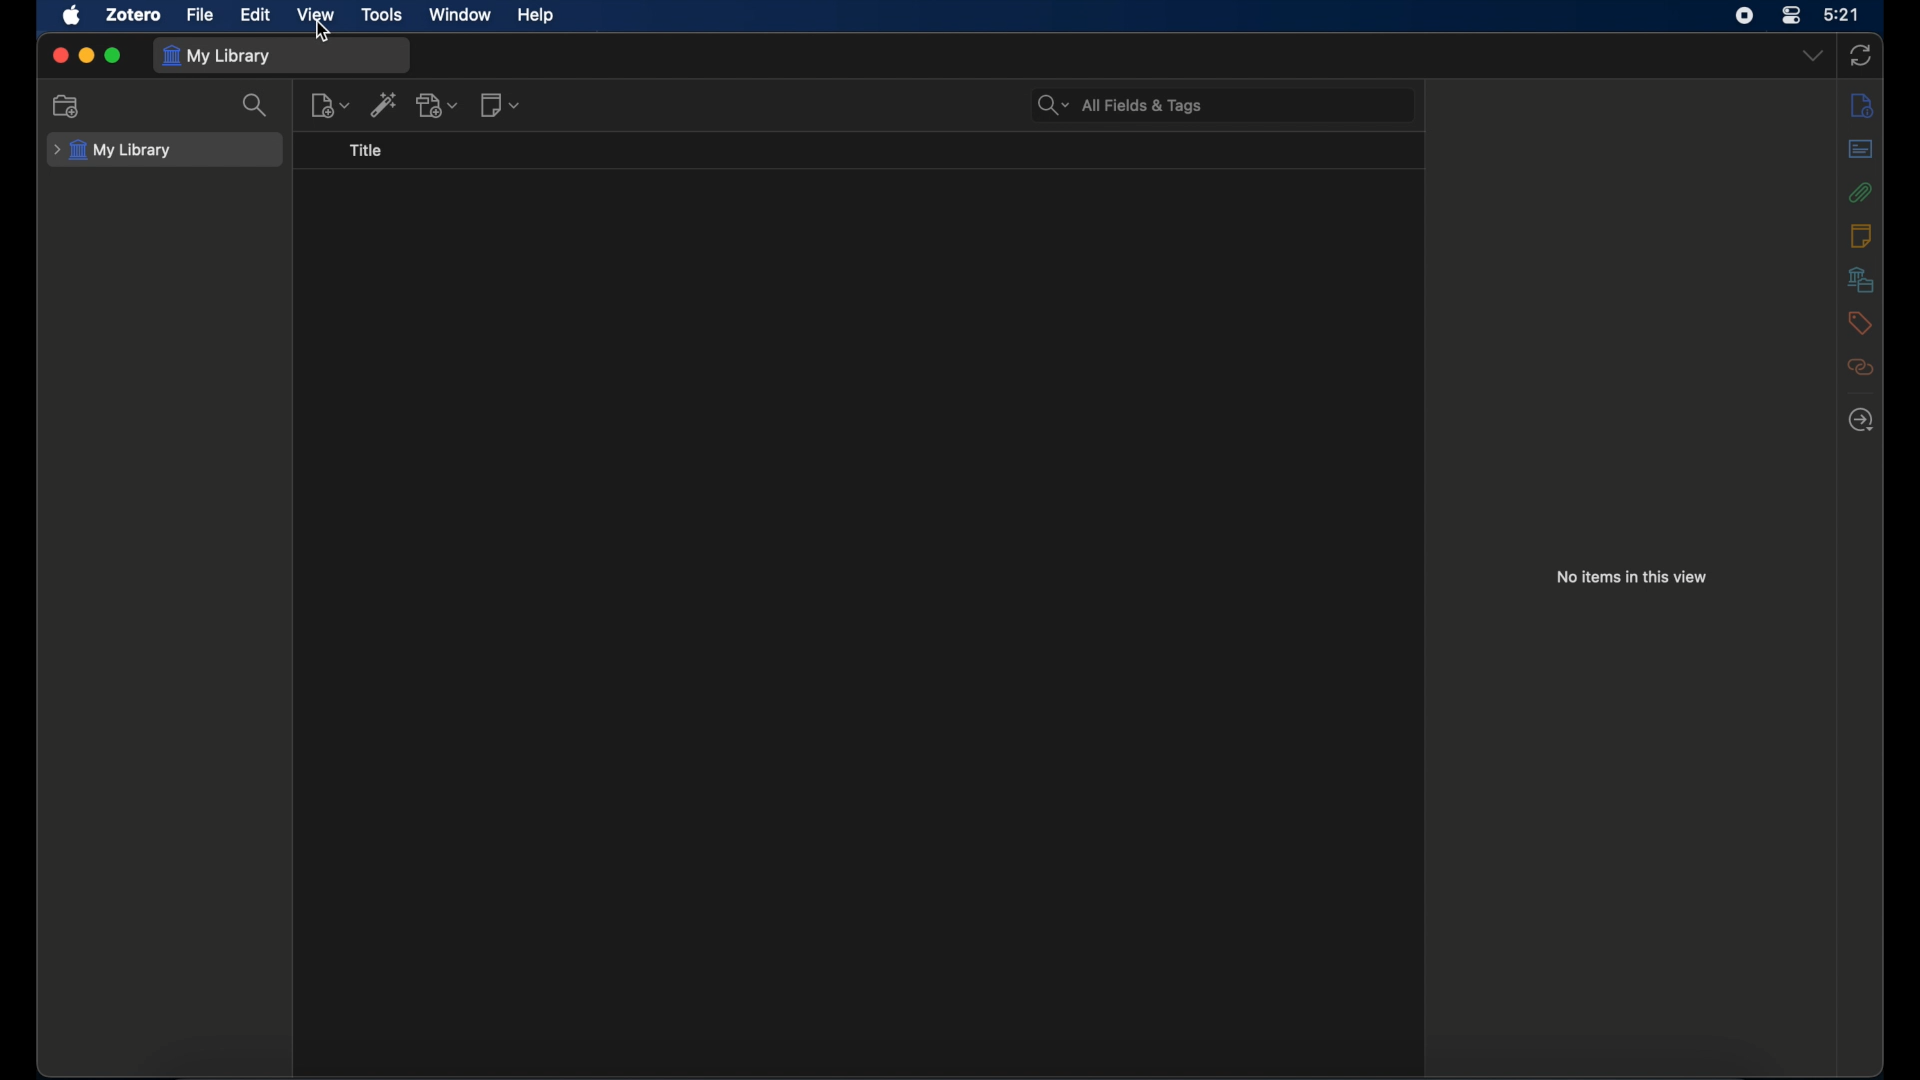 The height and width of the screenshot is (1080, 1920). Describe the element at coordinates (1792, 15) in the screenshot. I see `control center` at that location.